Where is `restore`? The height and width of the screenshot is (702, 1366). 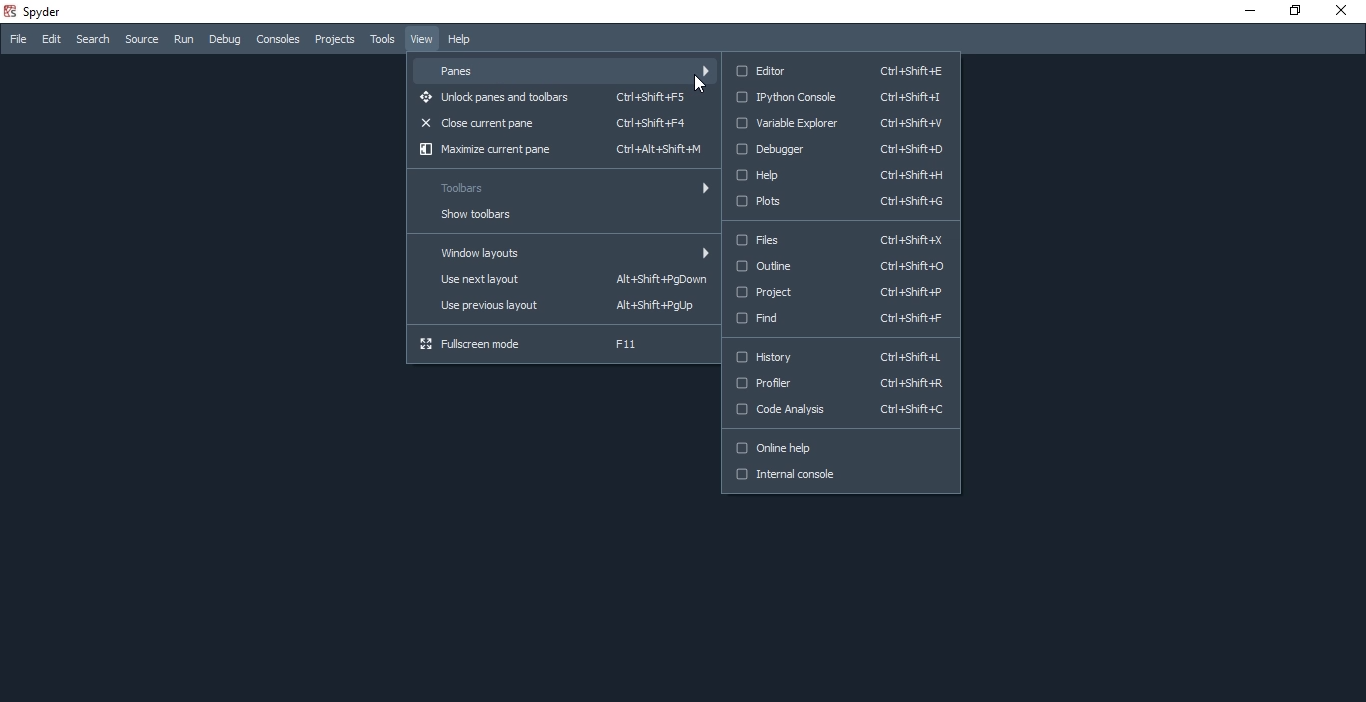
restore is located at coordinates (1298, 12).